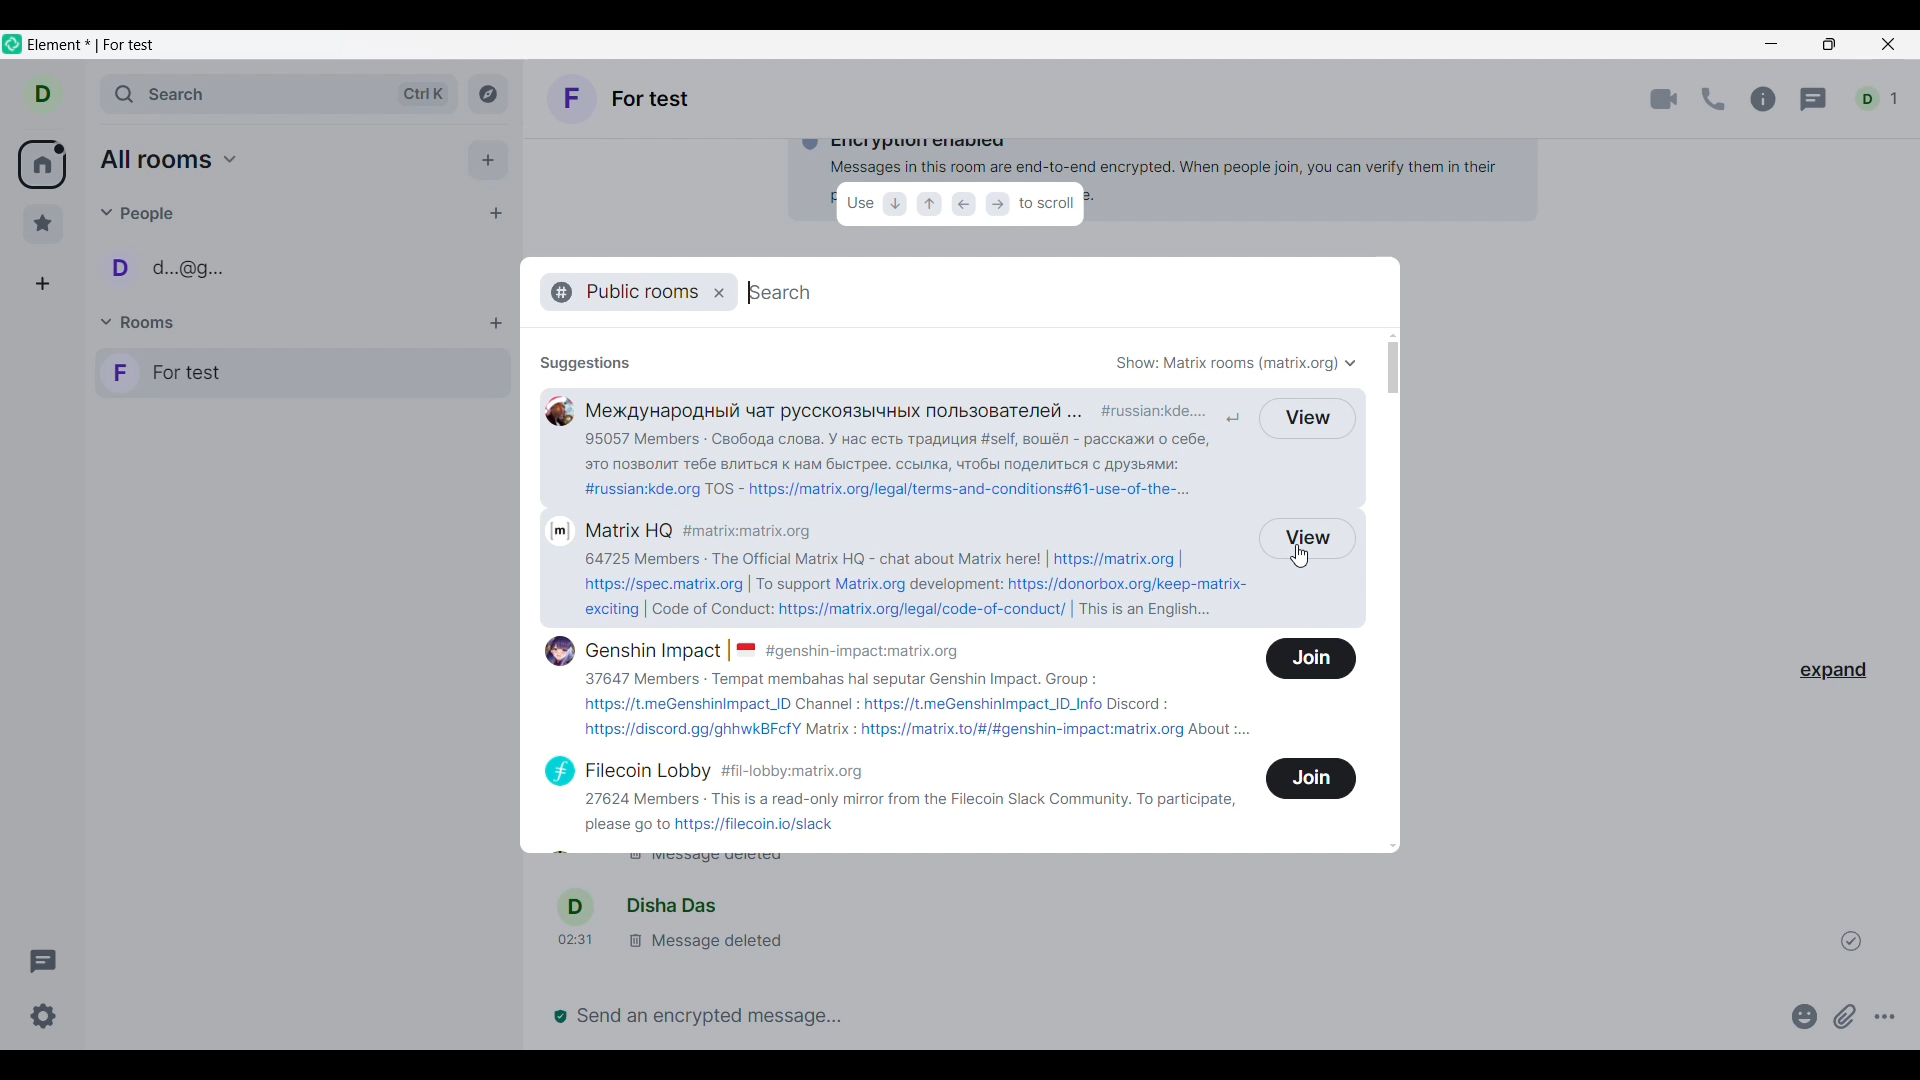 This screenshot has height=1080, width=1920. Describe the element at coordinates (1851, 940) in the screenshot. I see `Indicates message sent` at that location.